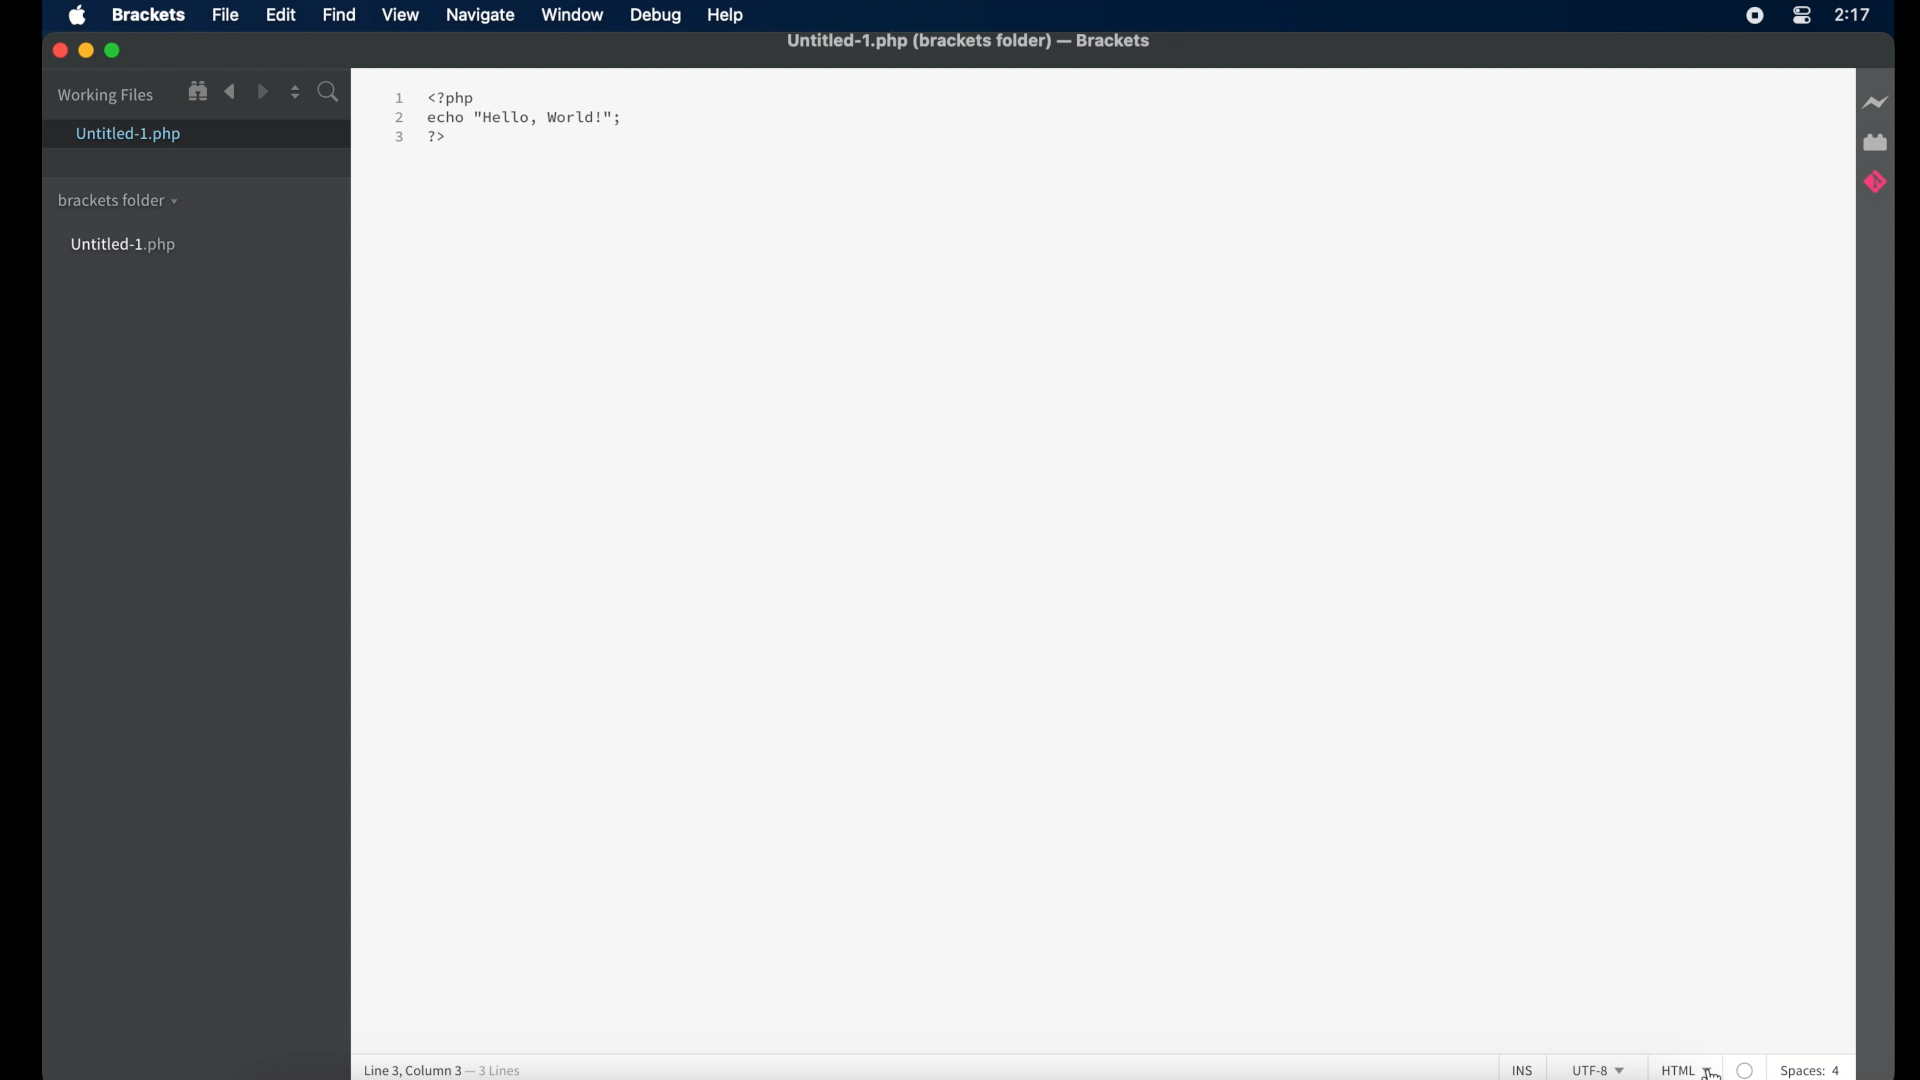  Describe the element at coordinates (1710, 1072) in the screenshot. I see `cursor` at that location.